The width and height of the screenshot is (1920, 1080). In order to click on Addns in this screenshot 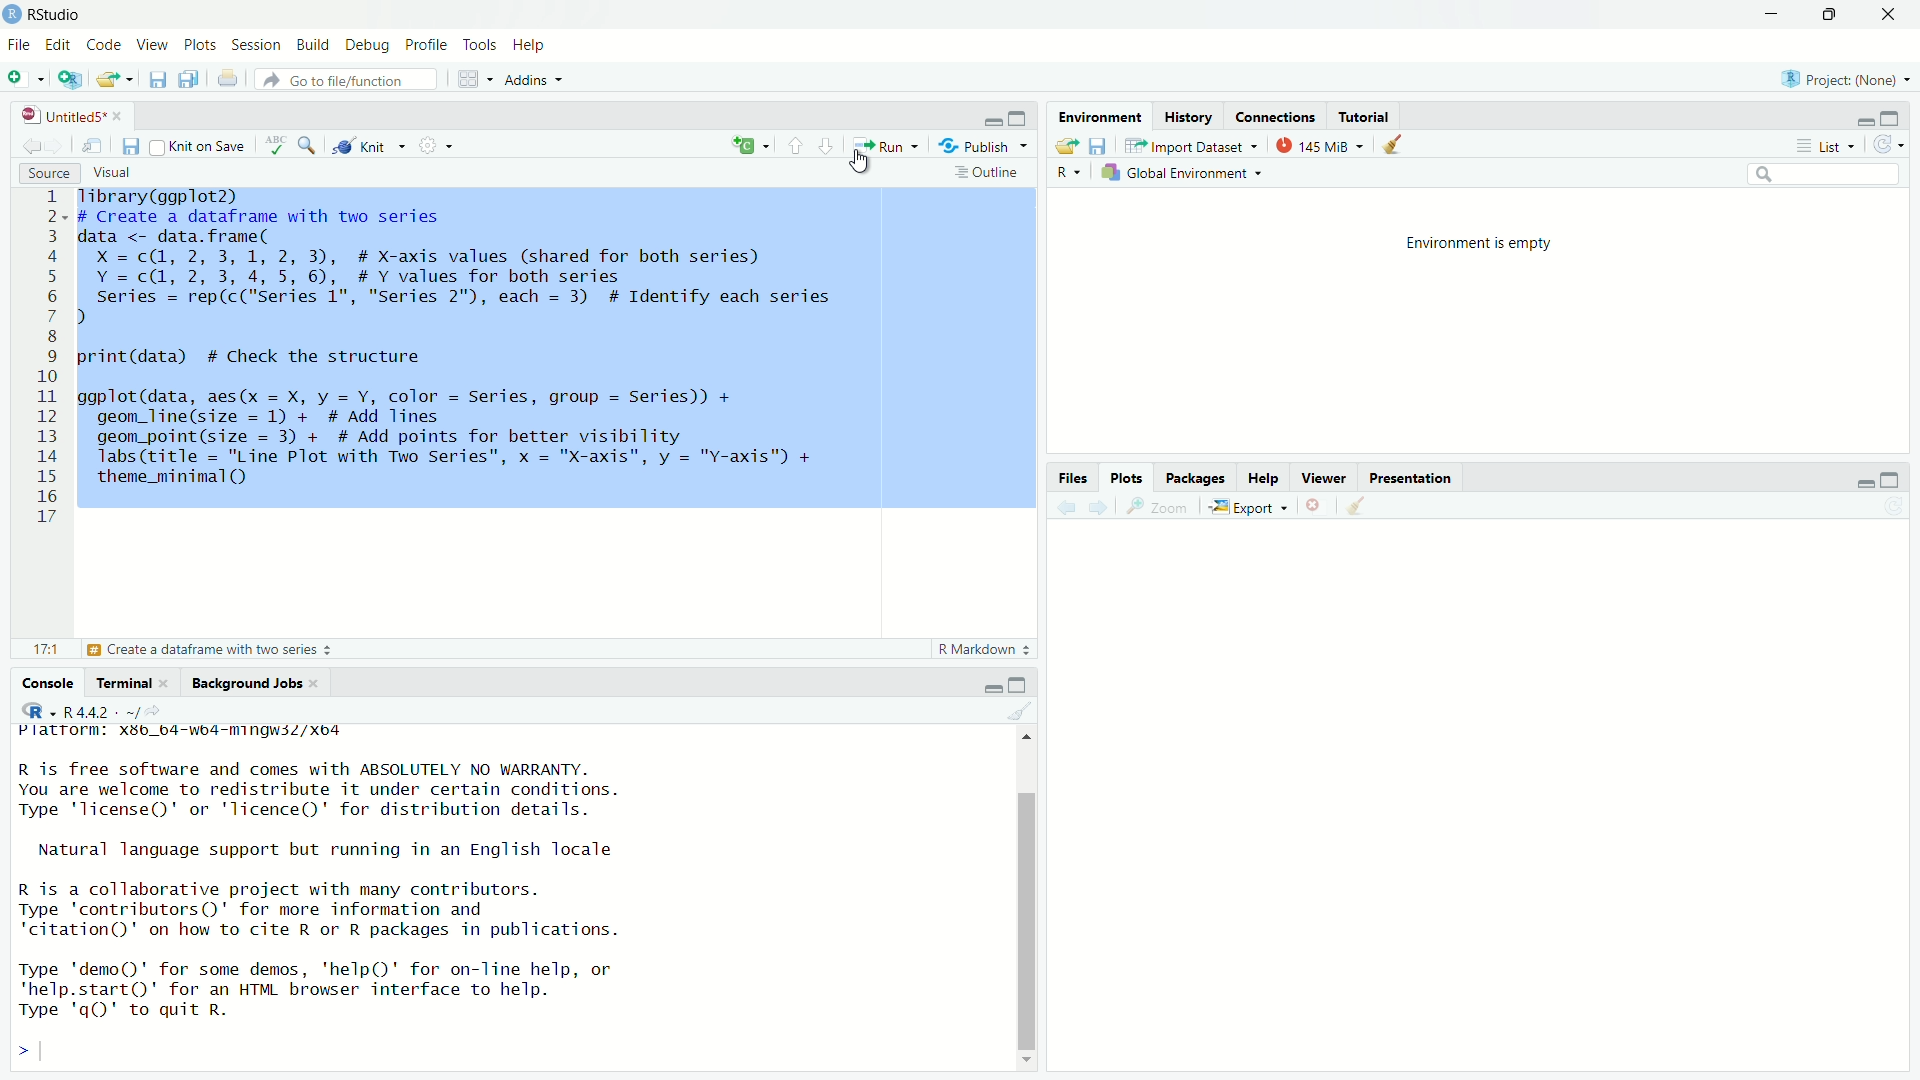, I will do `click(539, 83)`.